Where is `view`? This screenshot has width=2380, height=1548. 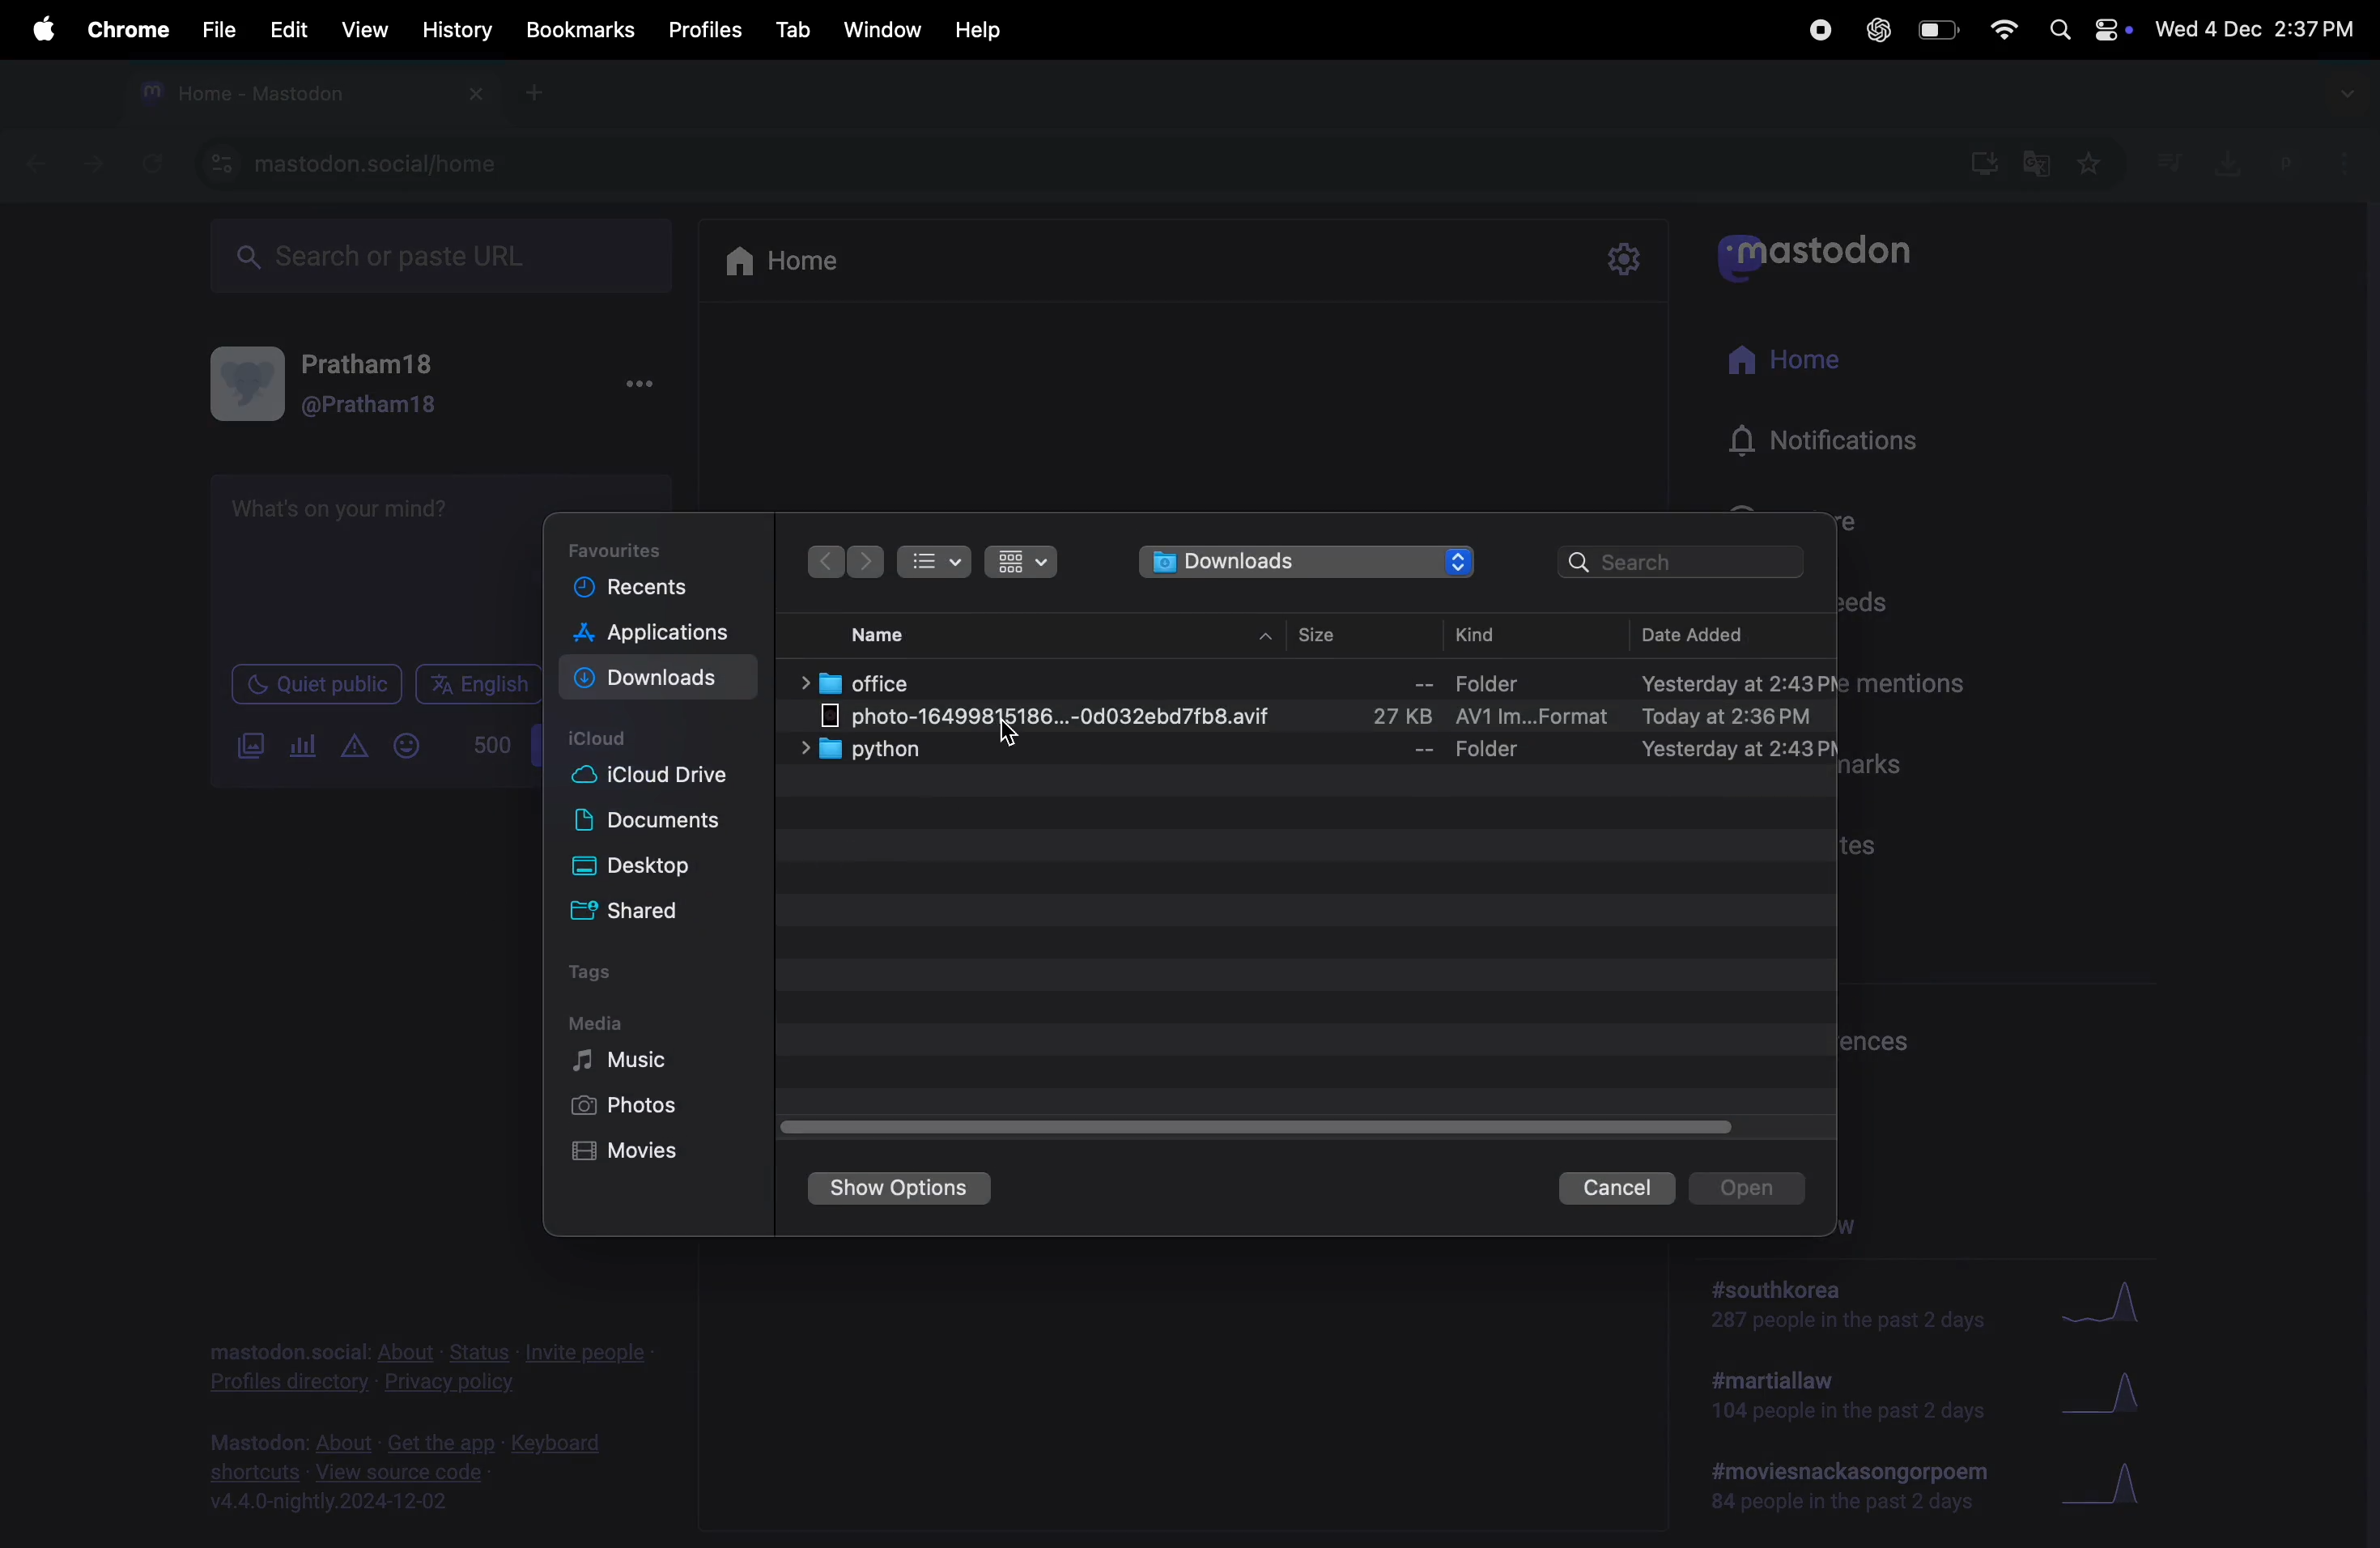
view is located at coordinates (363, 29).